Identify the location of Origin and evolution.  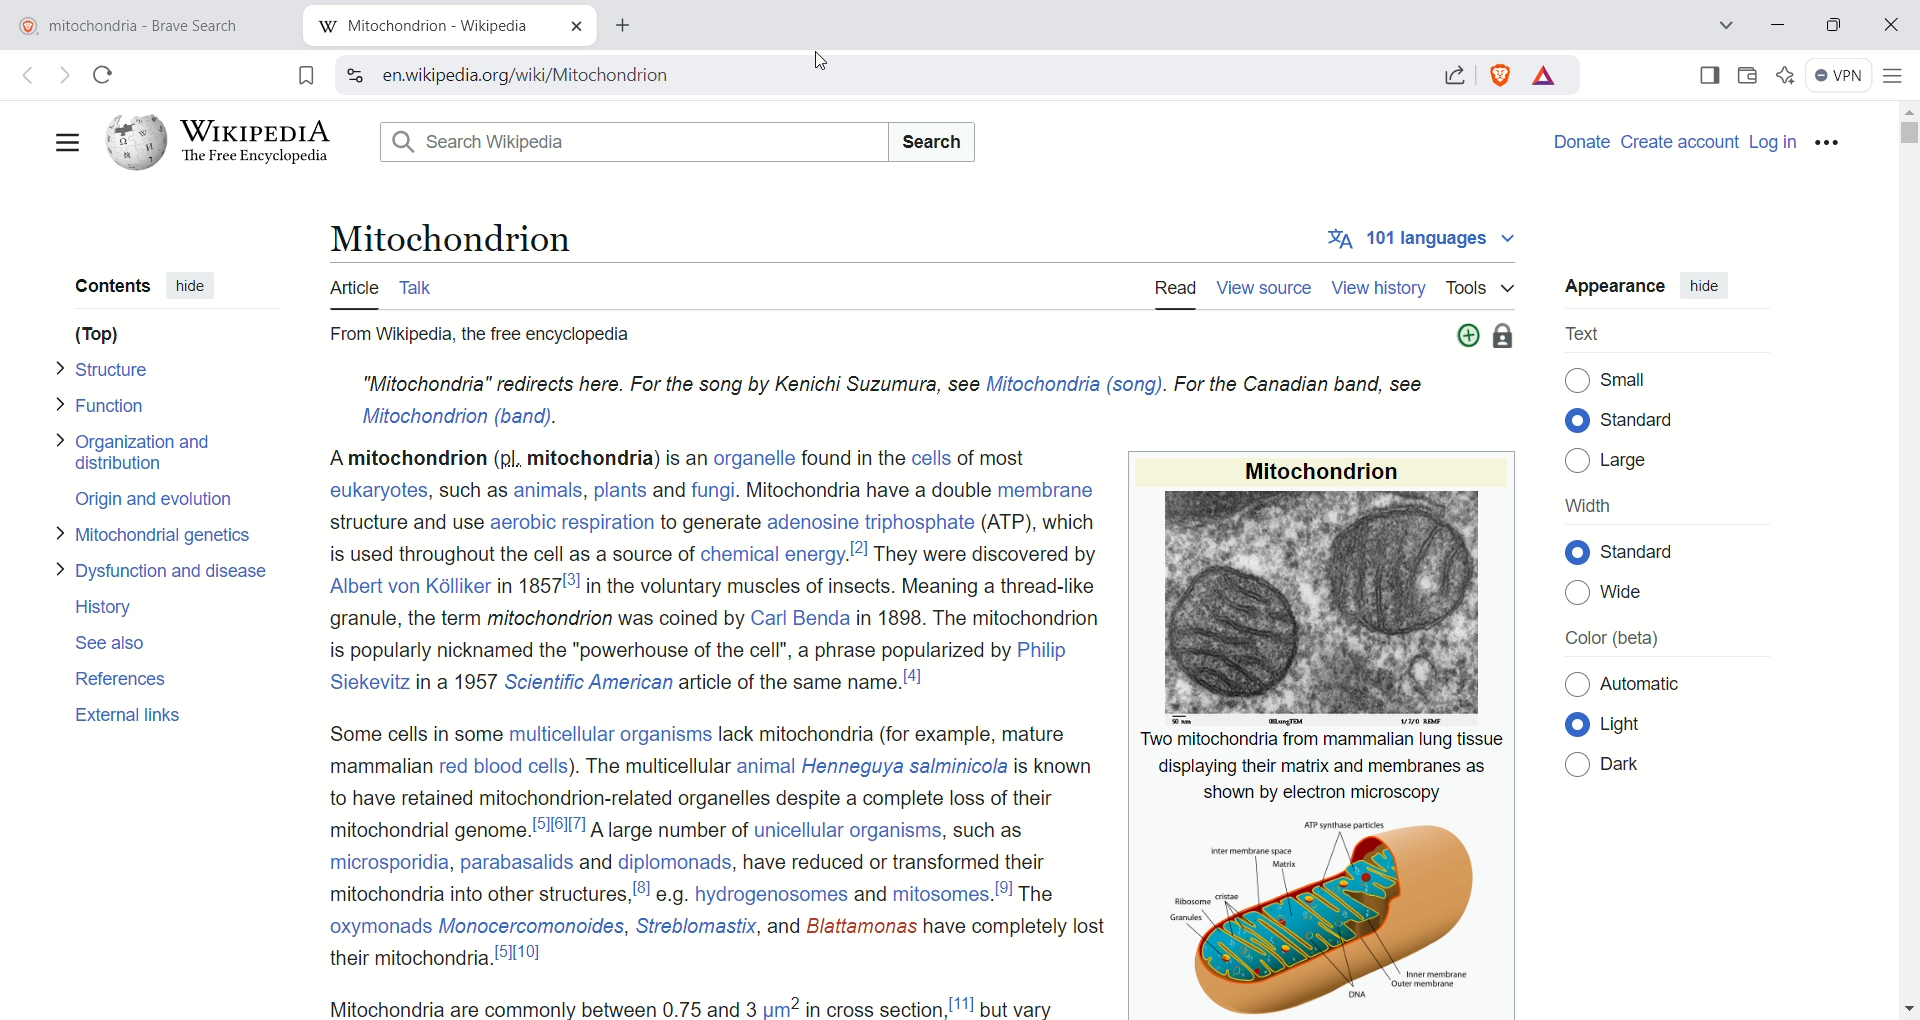
(159, 501).